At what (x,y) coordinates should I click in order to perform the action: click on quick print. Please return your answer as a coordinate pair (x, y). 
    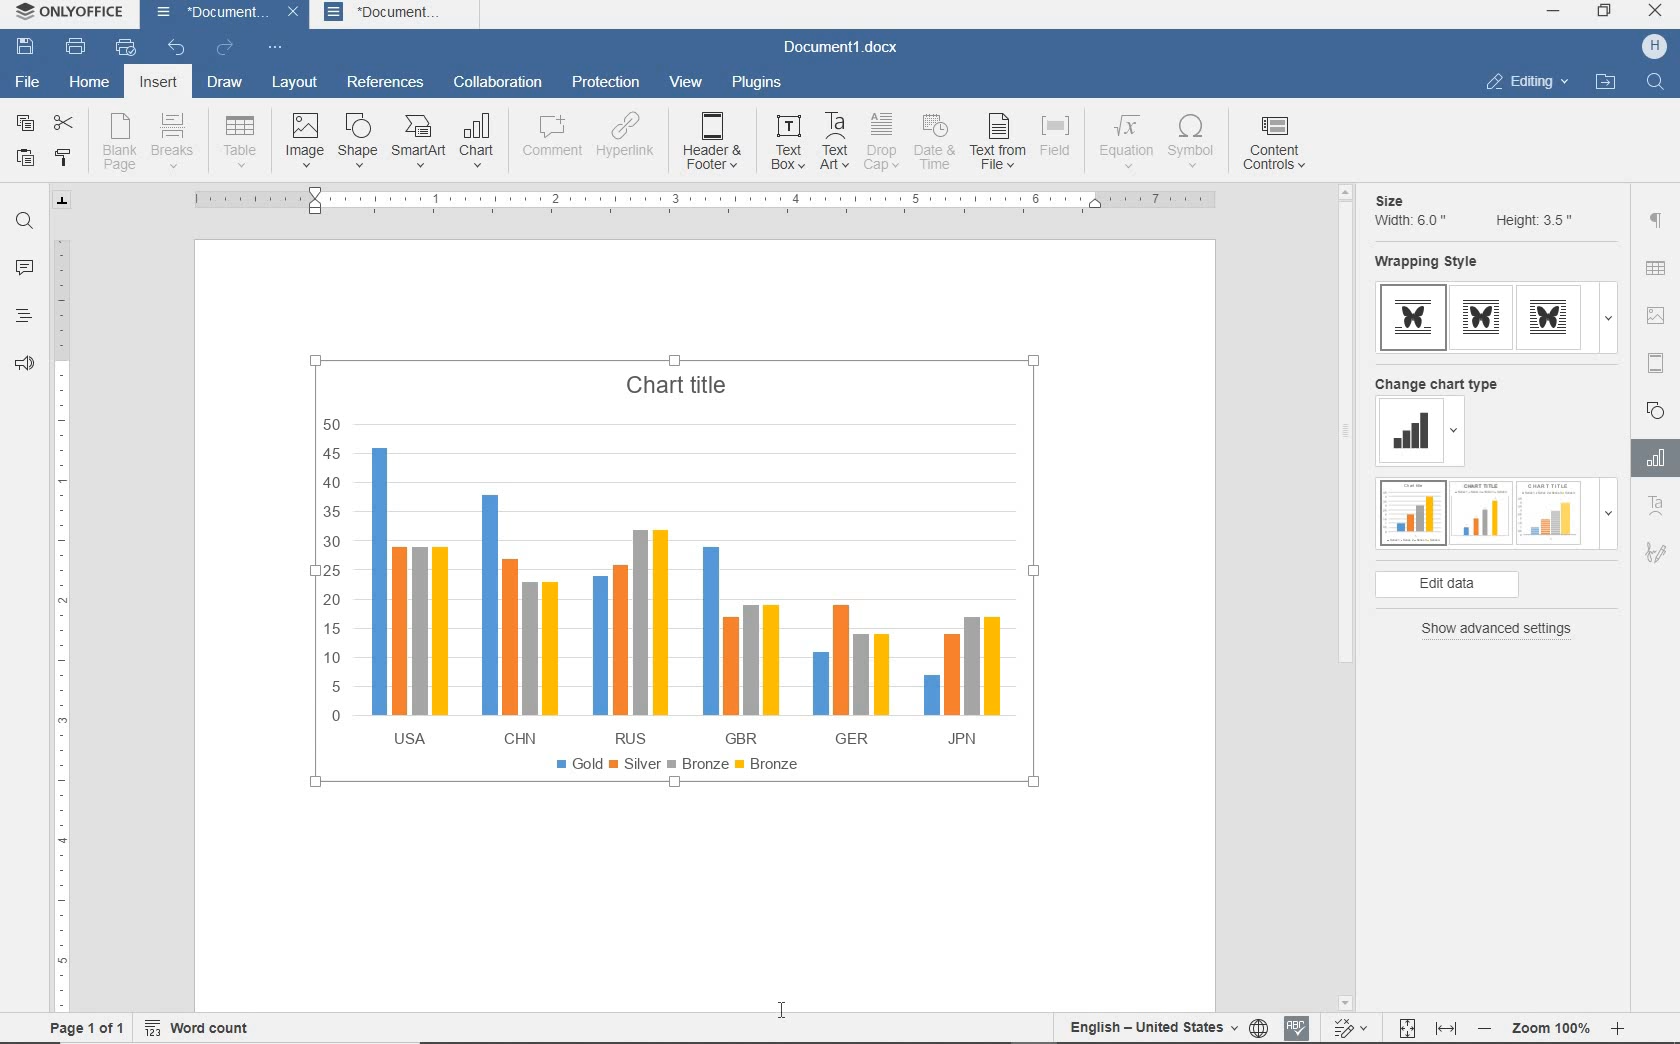
    Looking at the image, I should click on (124, 48).